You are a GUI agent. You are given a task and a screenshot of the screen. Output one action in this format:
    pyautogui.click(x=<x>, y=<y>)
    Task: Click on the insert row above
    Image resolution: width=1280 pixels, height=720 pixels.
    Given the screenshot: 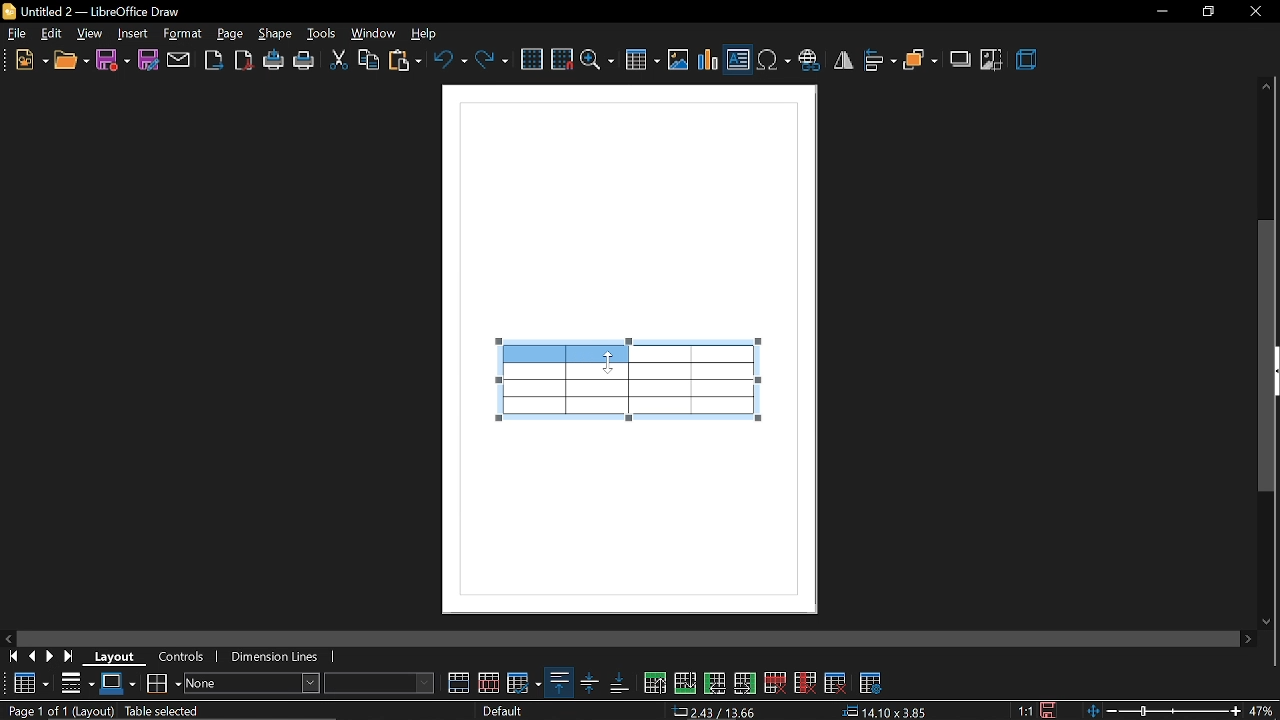 What is the action you would take?
    pyautogui.click(x=655, y=683)
    